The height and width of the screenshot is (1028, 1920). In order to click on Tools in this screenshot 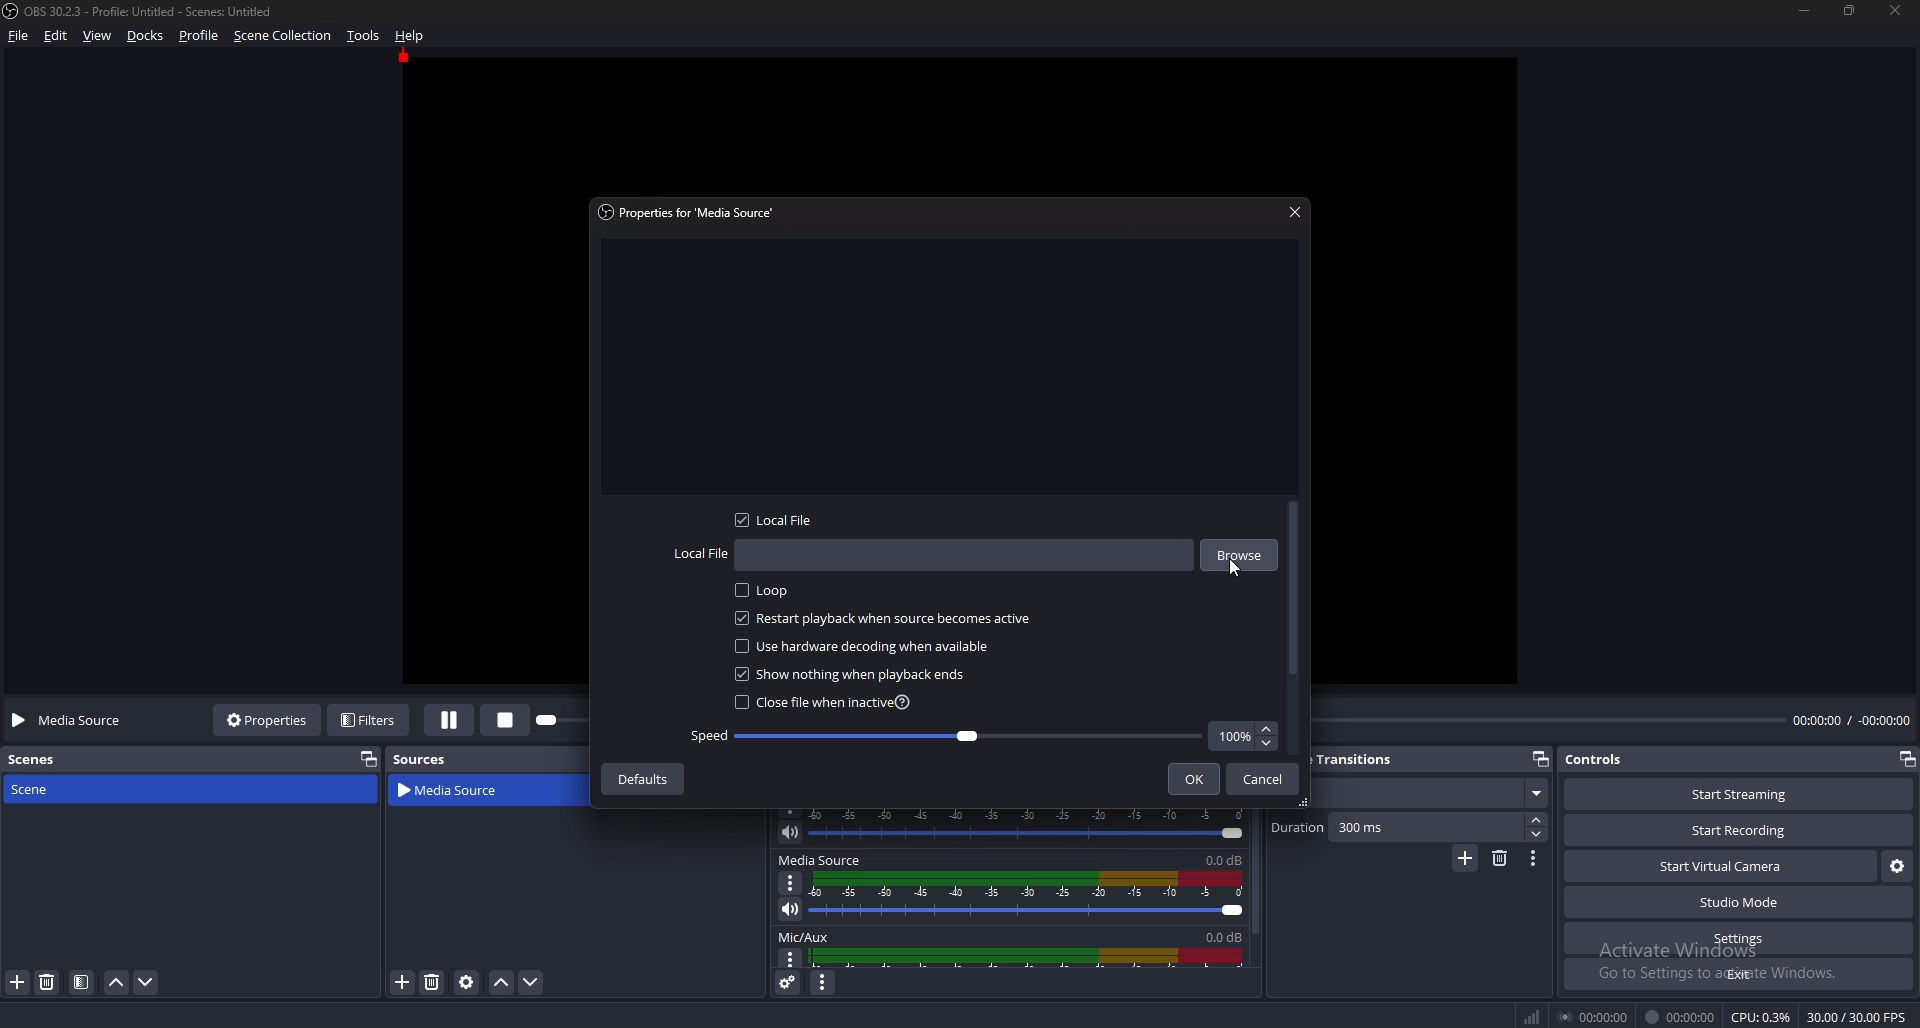, I will do `click(364, 36)`.